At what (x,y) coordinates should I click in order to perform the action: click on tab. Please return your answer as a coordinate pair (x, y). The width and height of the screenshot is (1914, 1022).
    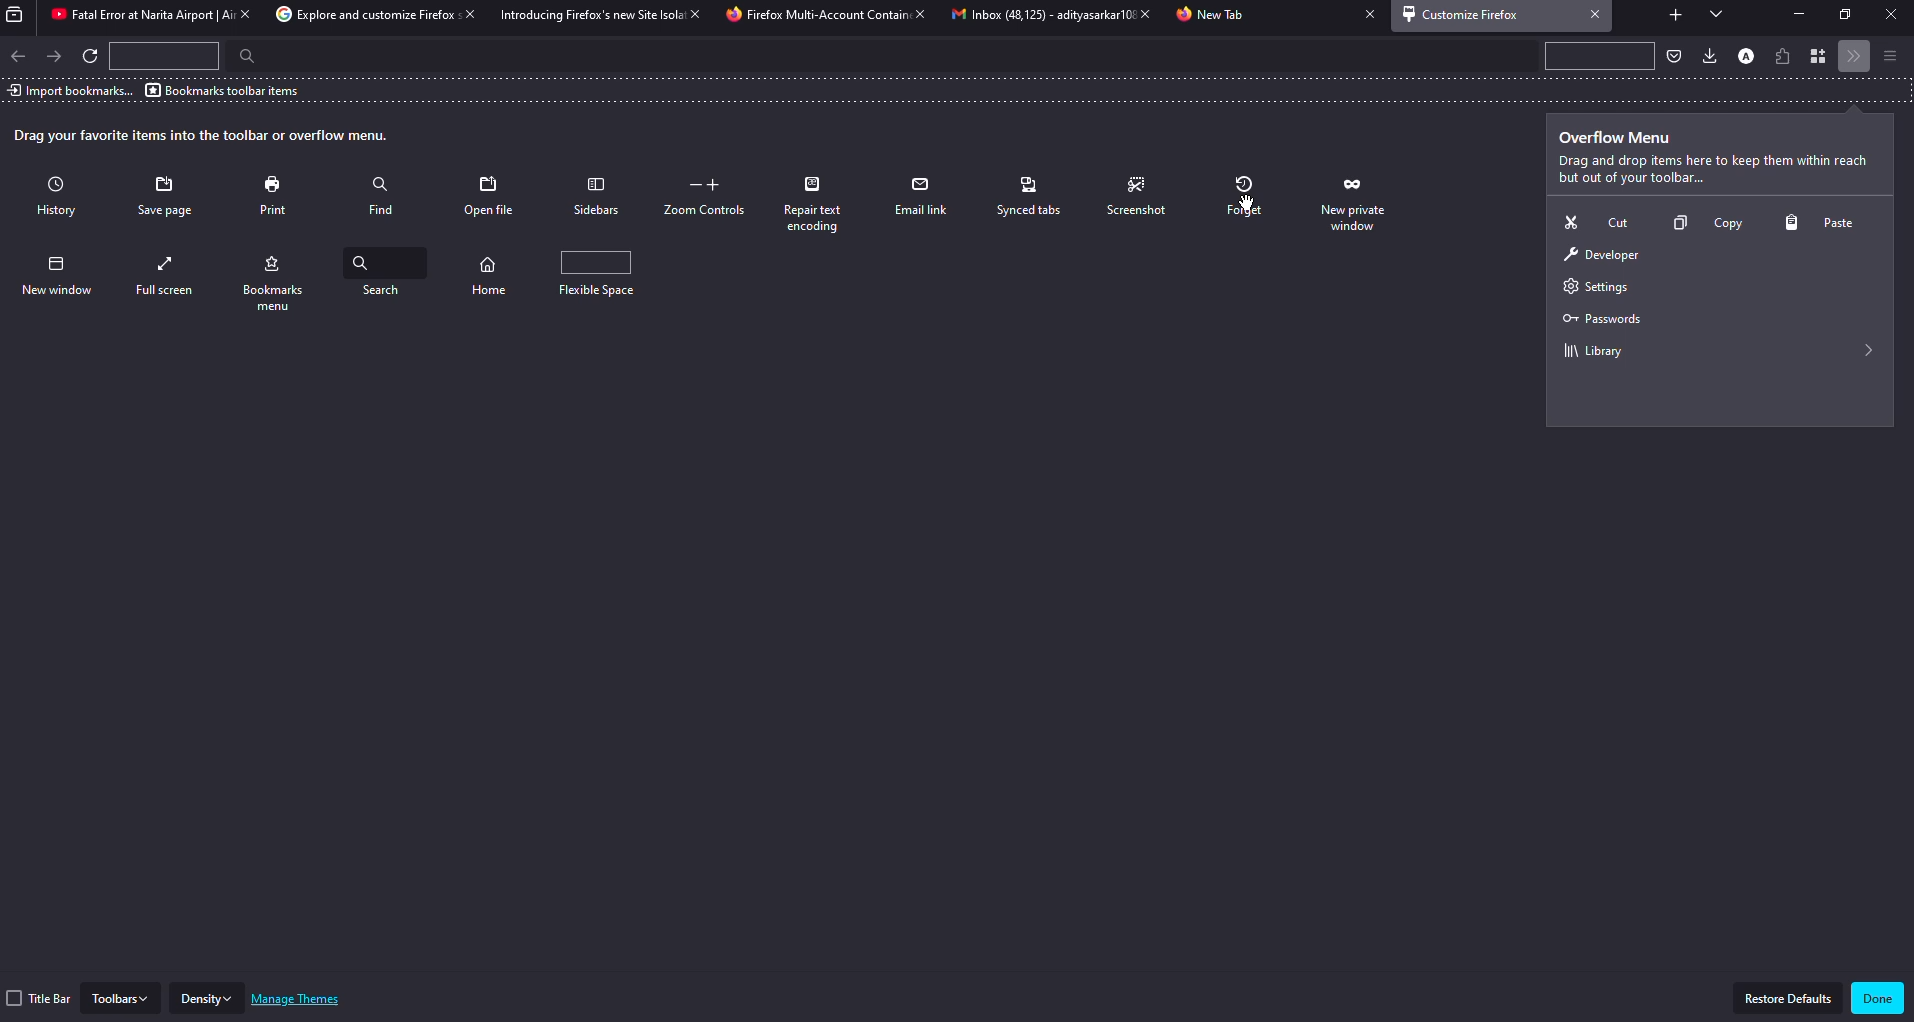
    Looking at the image, I should click on (585, 15).